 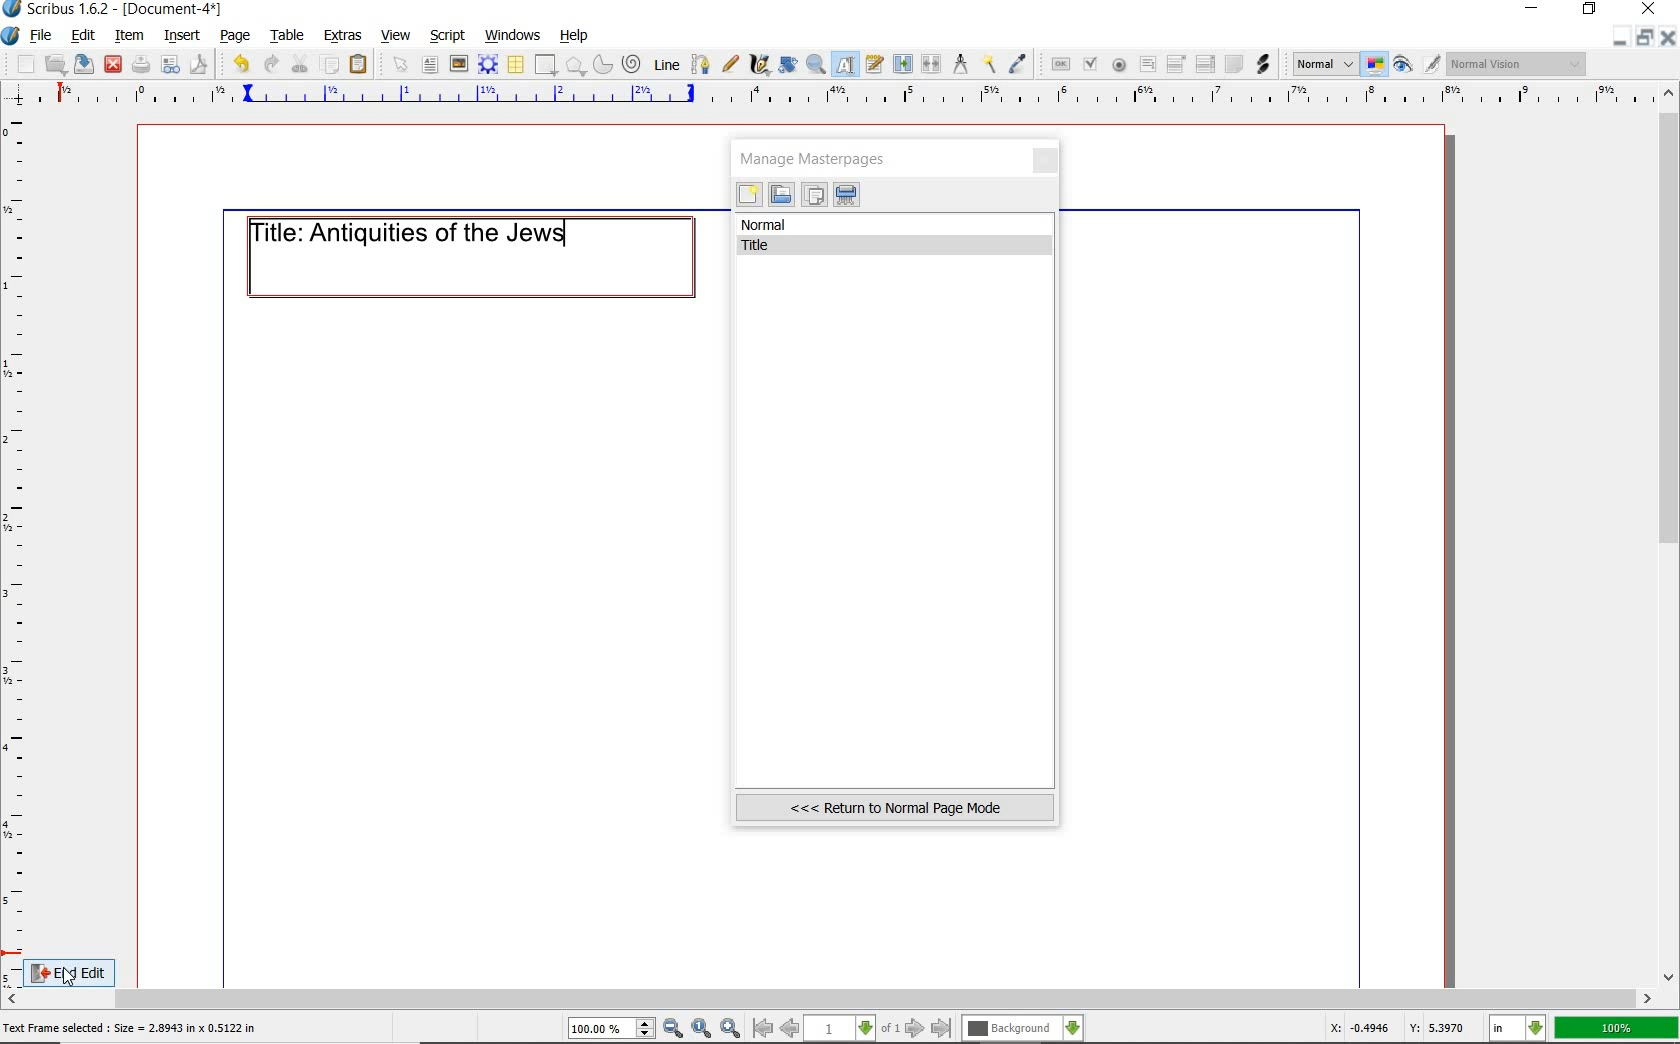 I want to click on pdf check box, so click(x=1089, y=64).